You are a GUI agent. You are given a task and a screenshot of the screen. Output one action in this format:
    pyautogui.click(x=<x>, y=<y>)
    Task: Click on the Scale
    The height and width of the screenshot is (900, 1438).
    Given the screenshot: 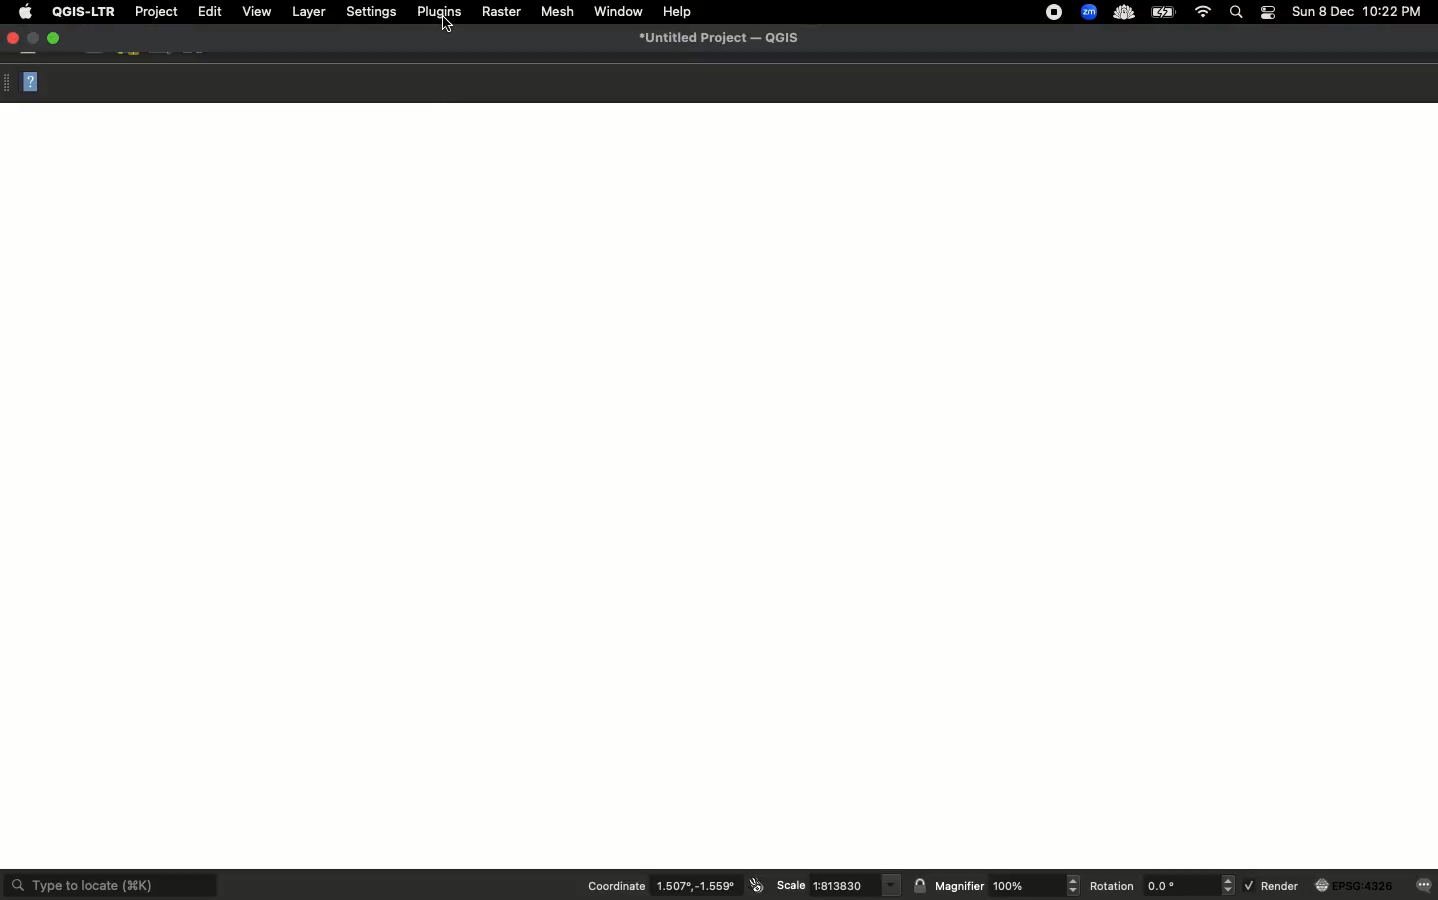 What is the action you would take?
    pyautogui.click(x=791, y=884)
    